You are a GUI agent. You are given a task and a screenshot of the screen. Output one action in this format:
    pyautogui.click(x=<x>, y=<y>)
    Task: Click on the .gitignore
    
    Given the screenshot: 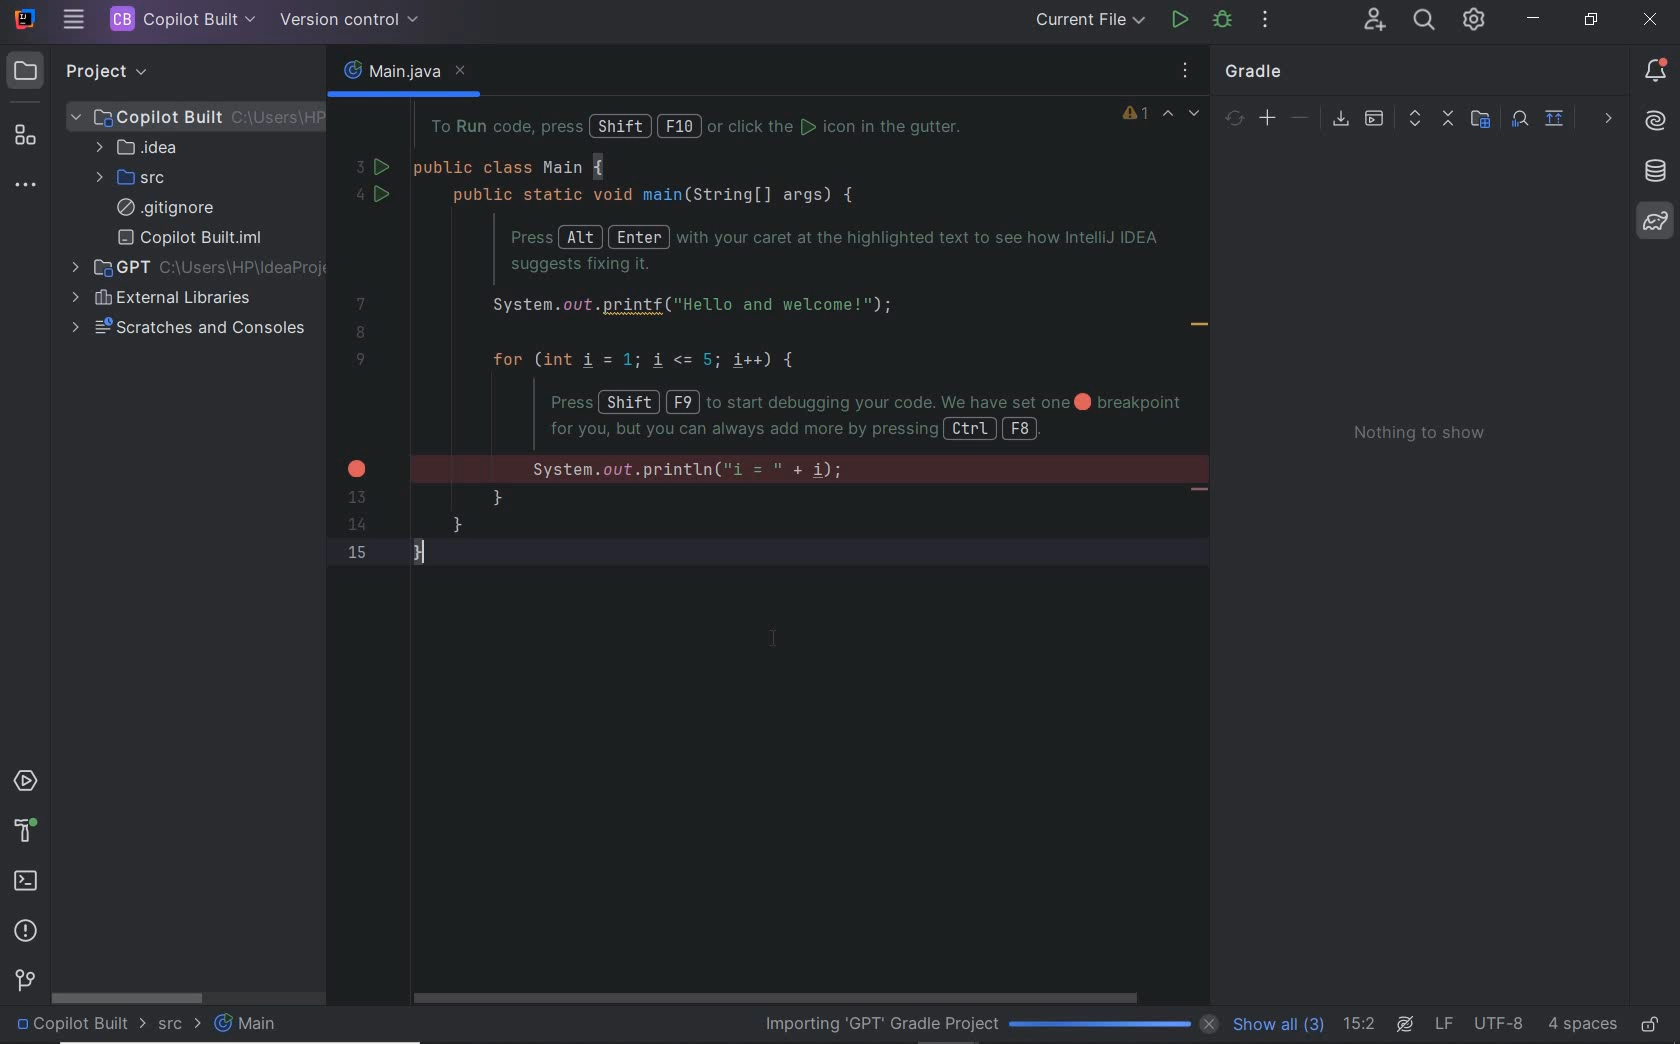 What is the action you would take?
    pyautogui.click(x=161, y=209)
    